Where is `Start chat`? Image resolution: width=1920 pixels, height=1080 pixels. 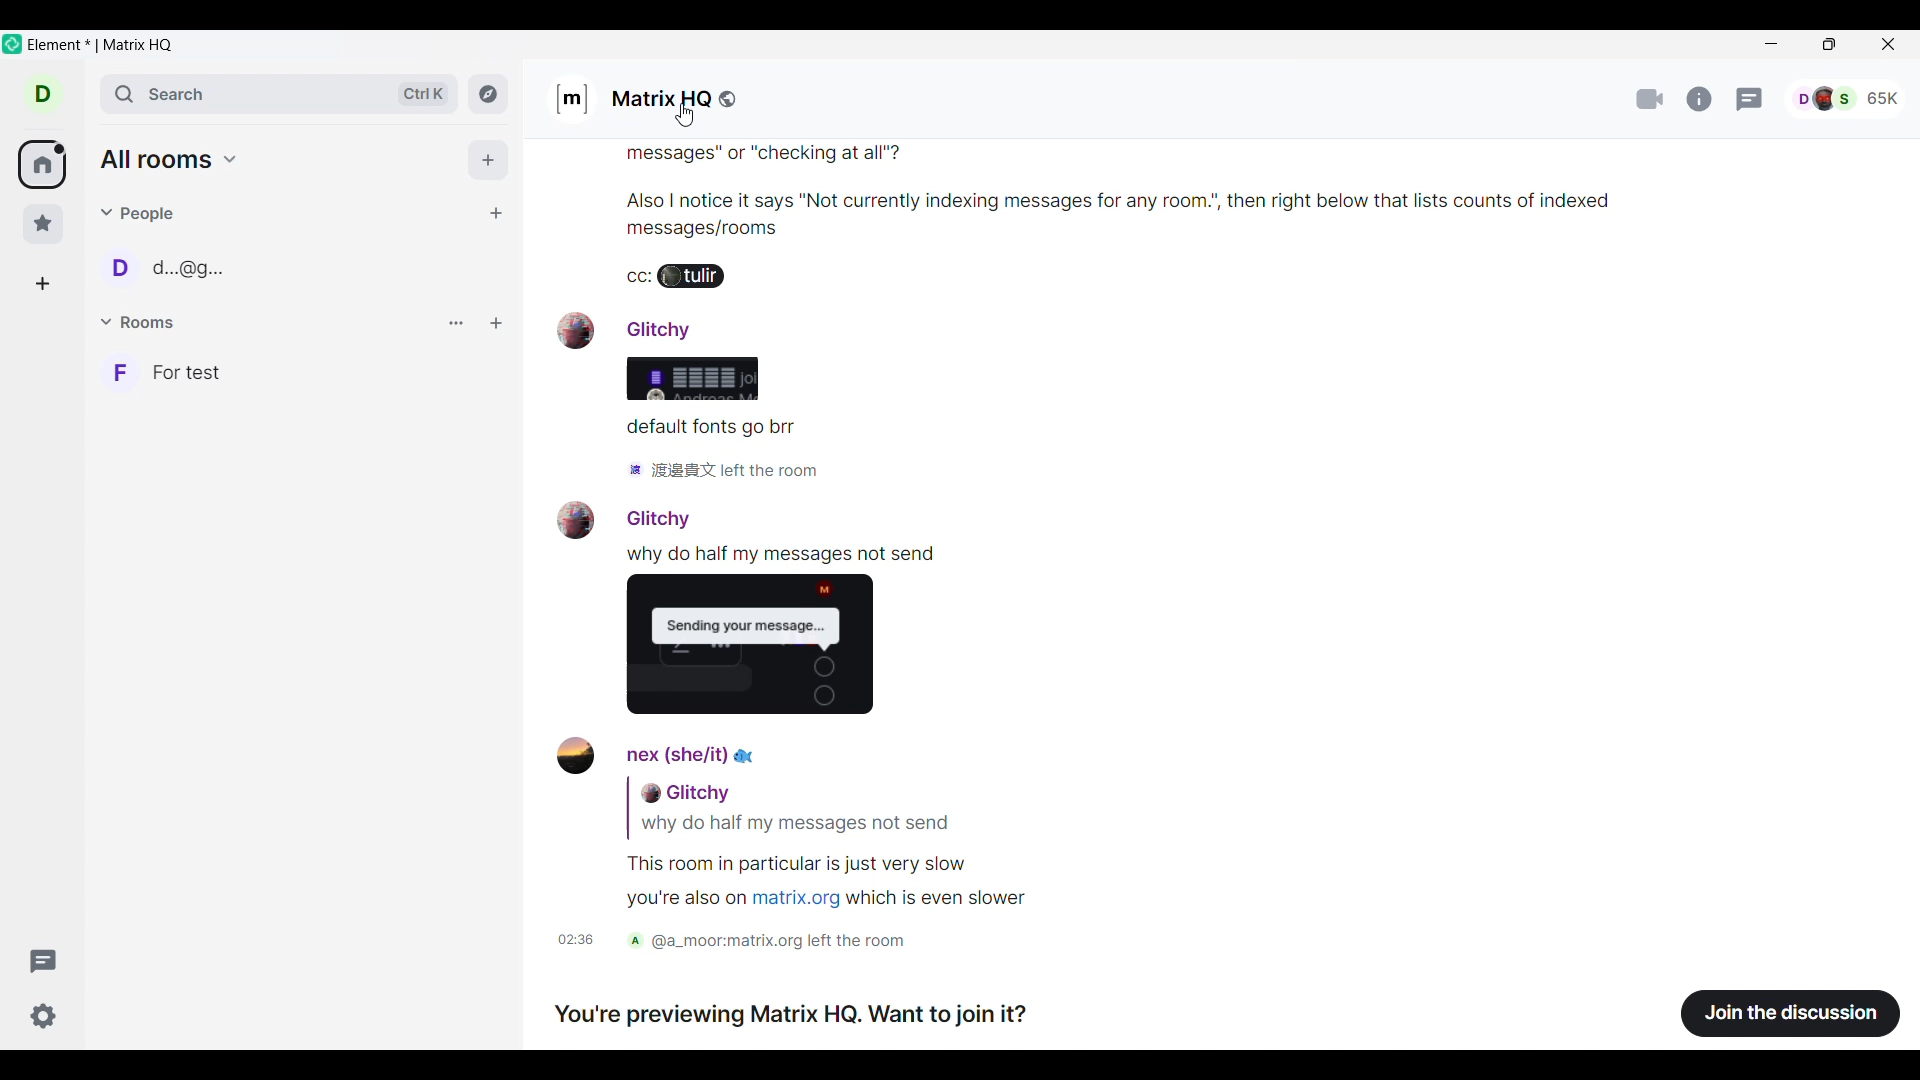
Start chat is located at coordinates (497, 213).